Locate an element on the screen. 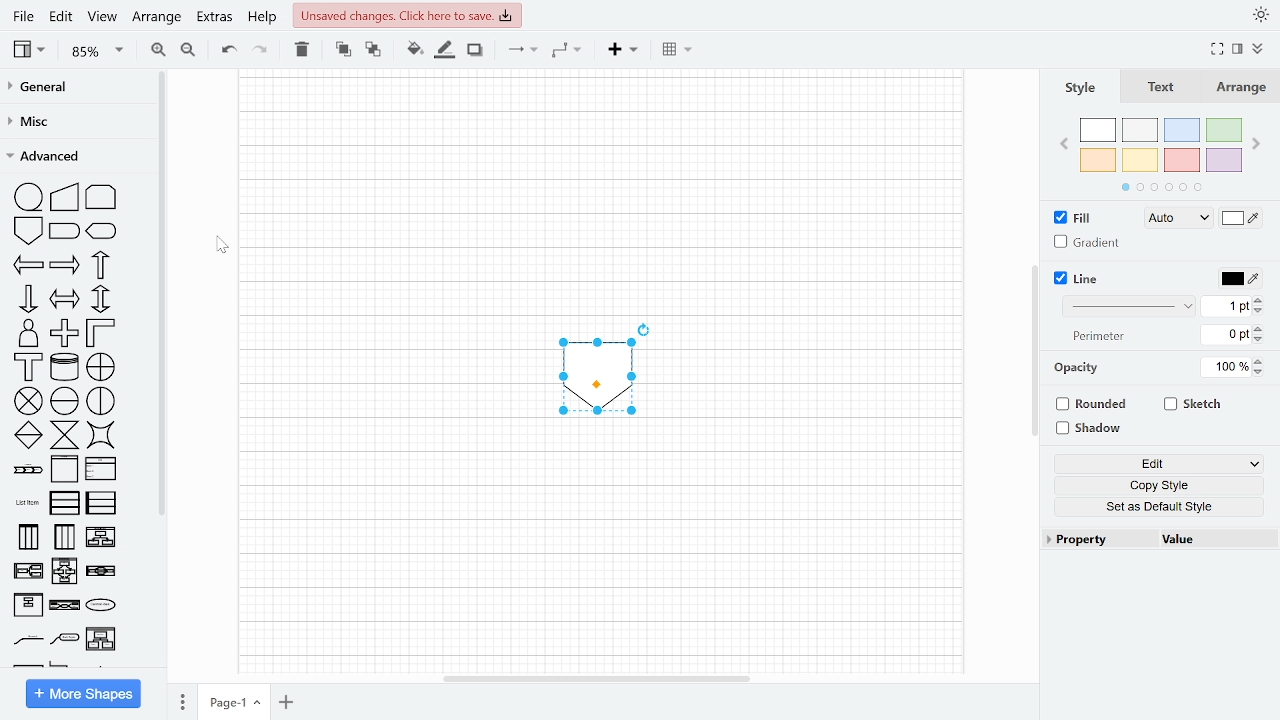 The height and width of the screenshot is (720, 1280). rotate diagram is located at coordinates (645, 328).